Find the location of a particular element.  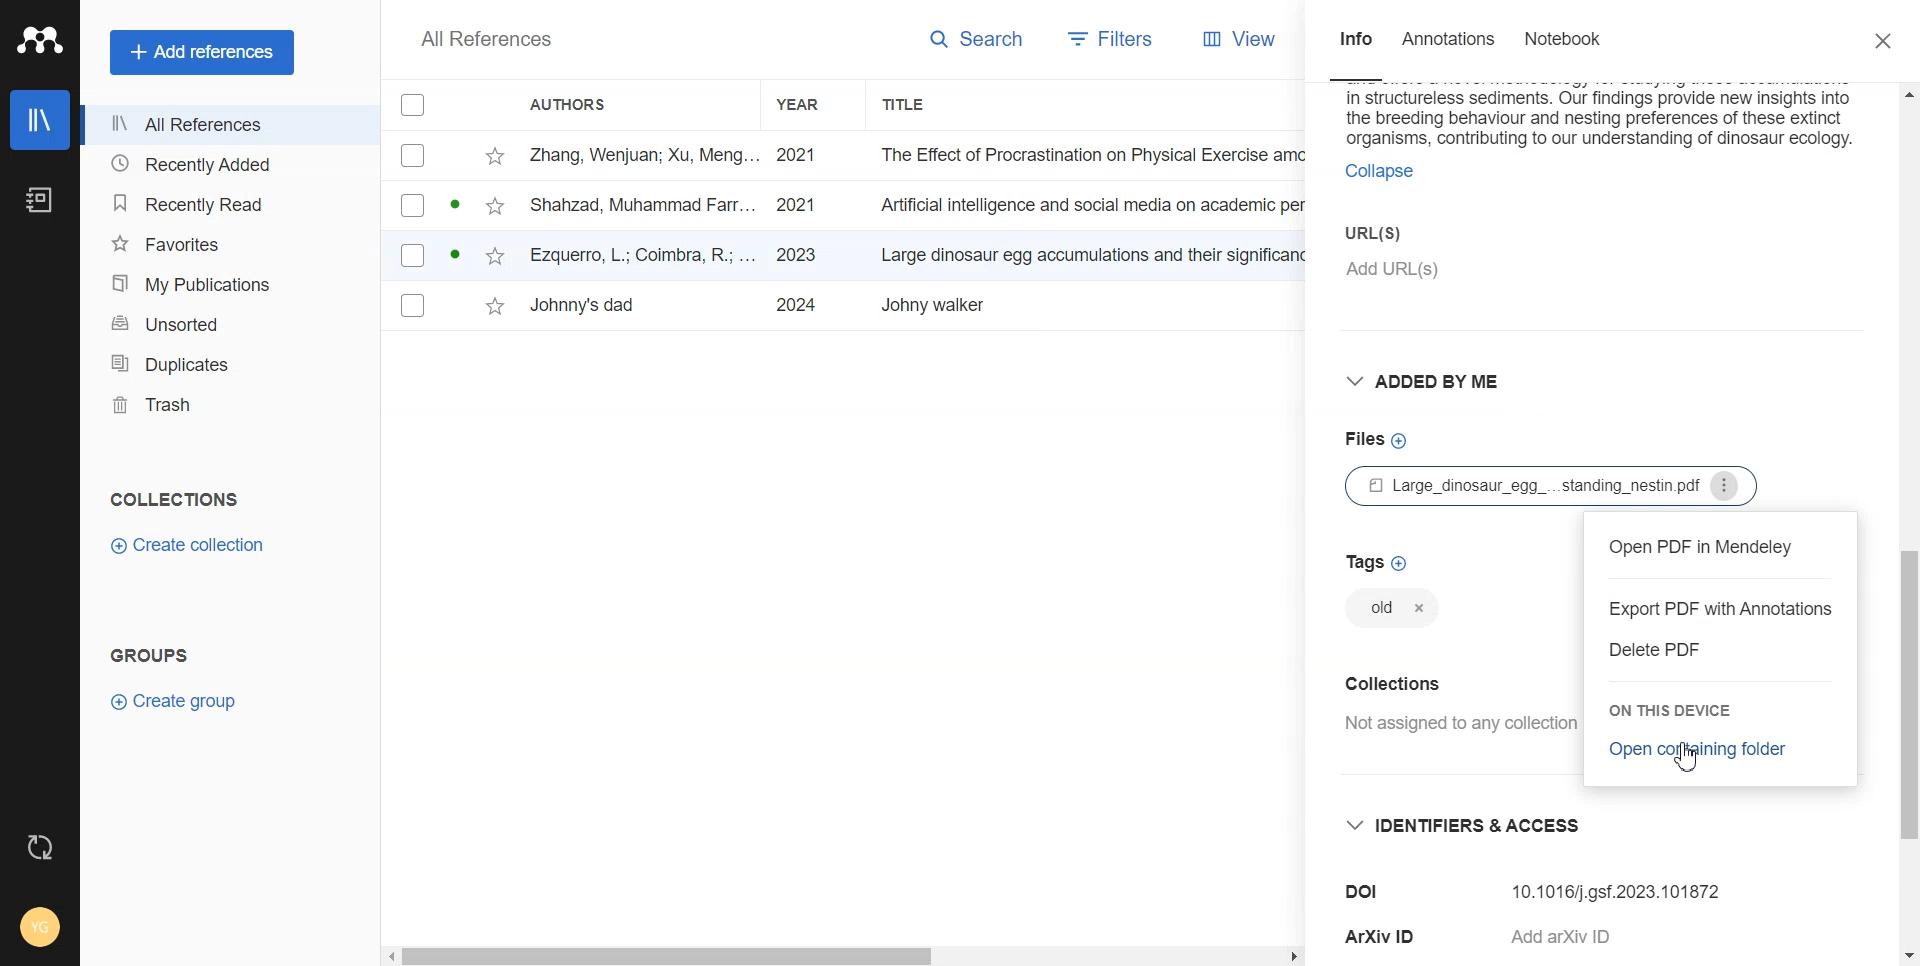

Favorites is located at coordinates (221, 242).